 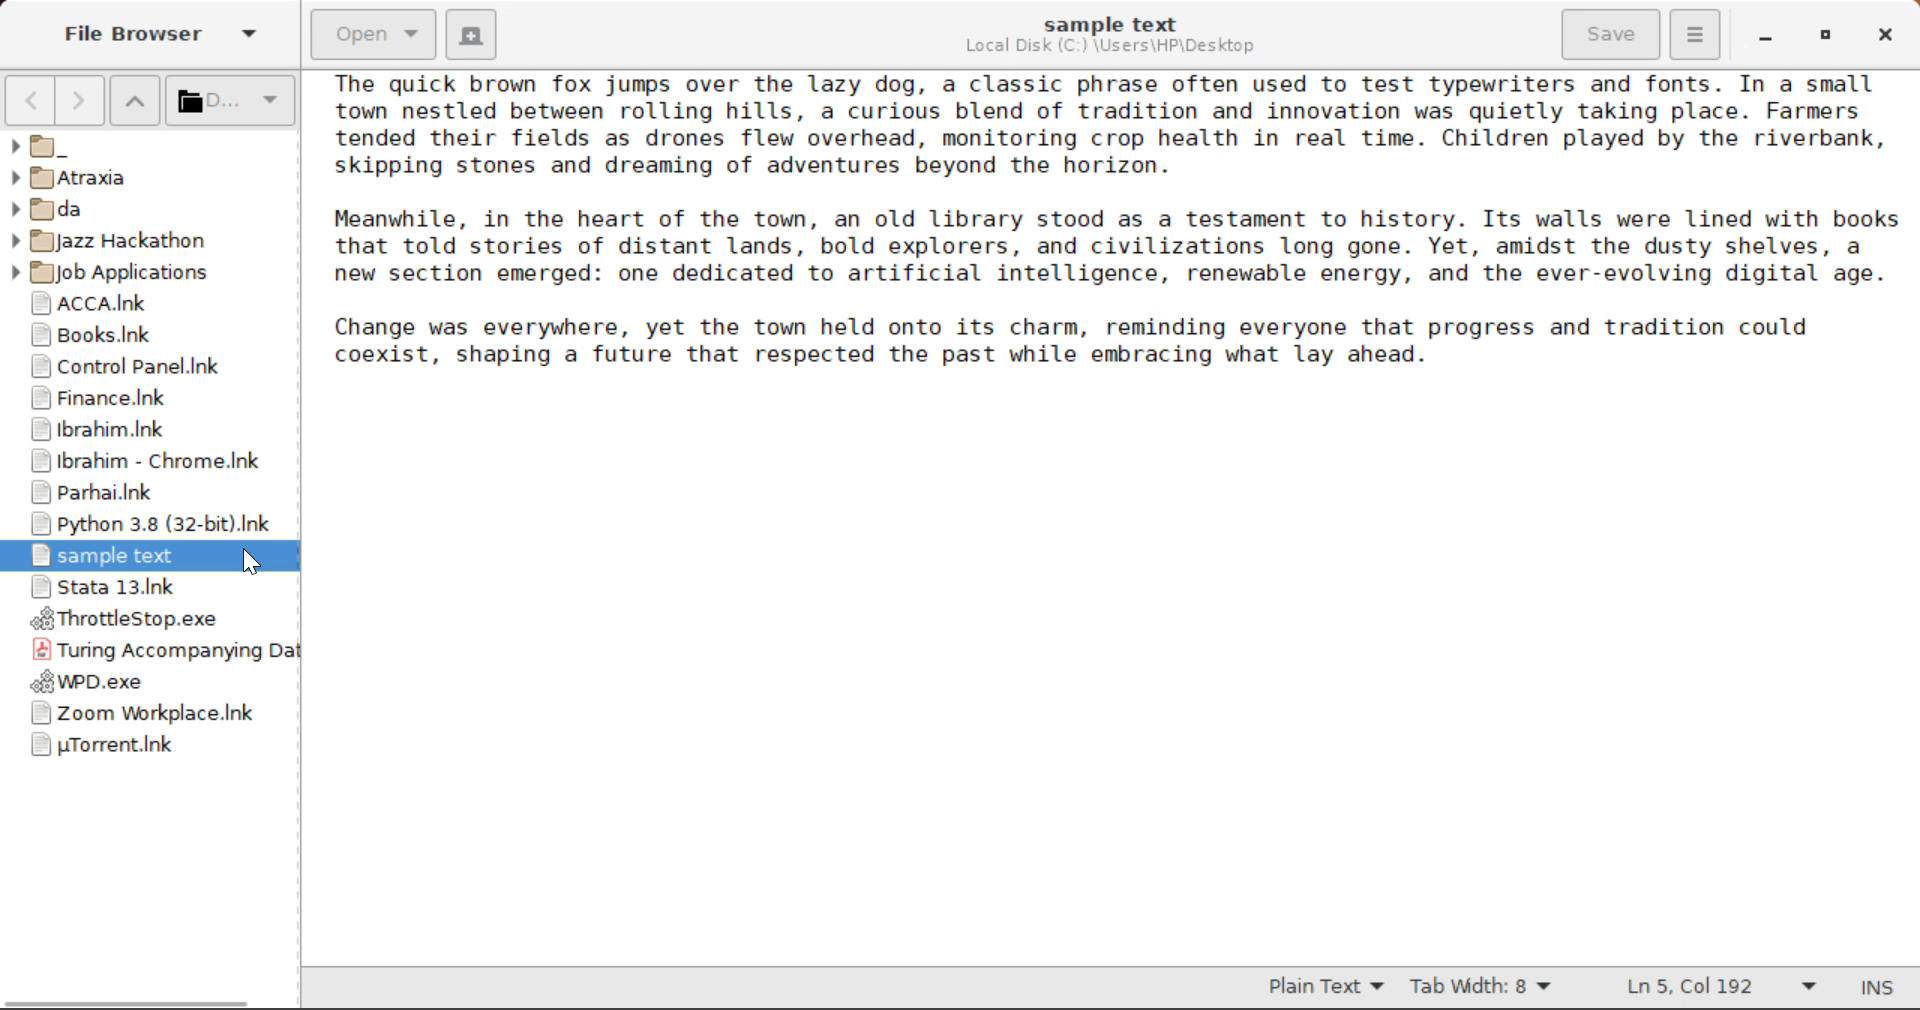 What do you see at coordinates (247, 559) in the screenshot?
I see `Cursor Position` at bounding box center [247, 559].